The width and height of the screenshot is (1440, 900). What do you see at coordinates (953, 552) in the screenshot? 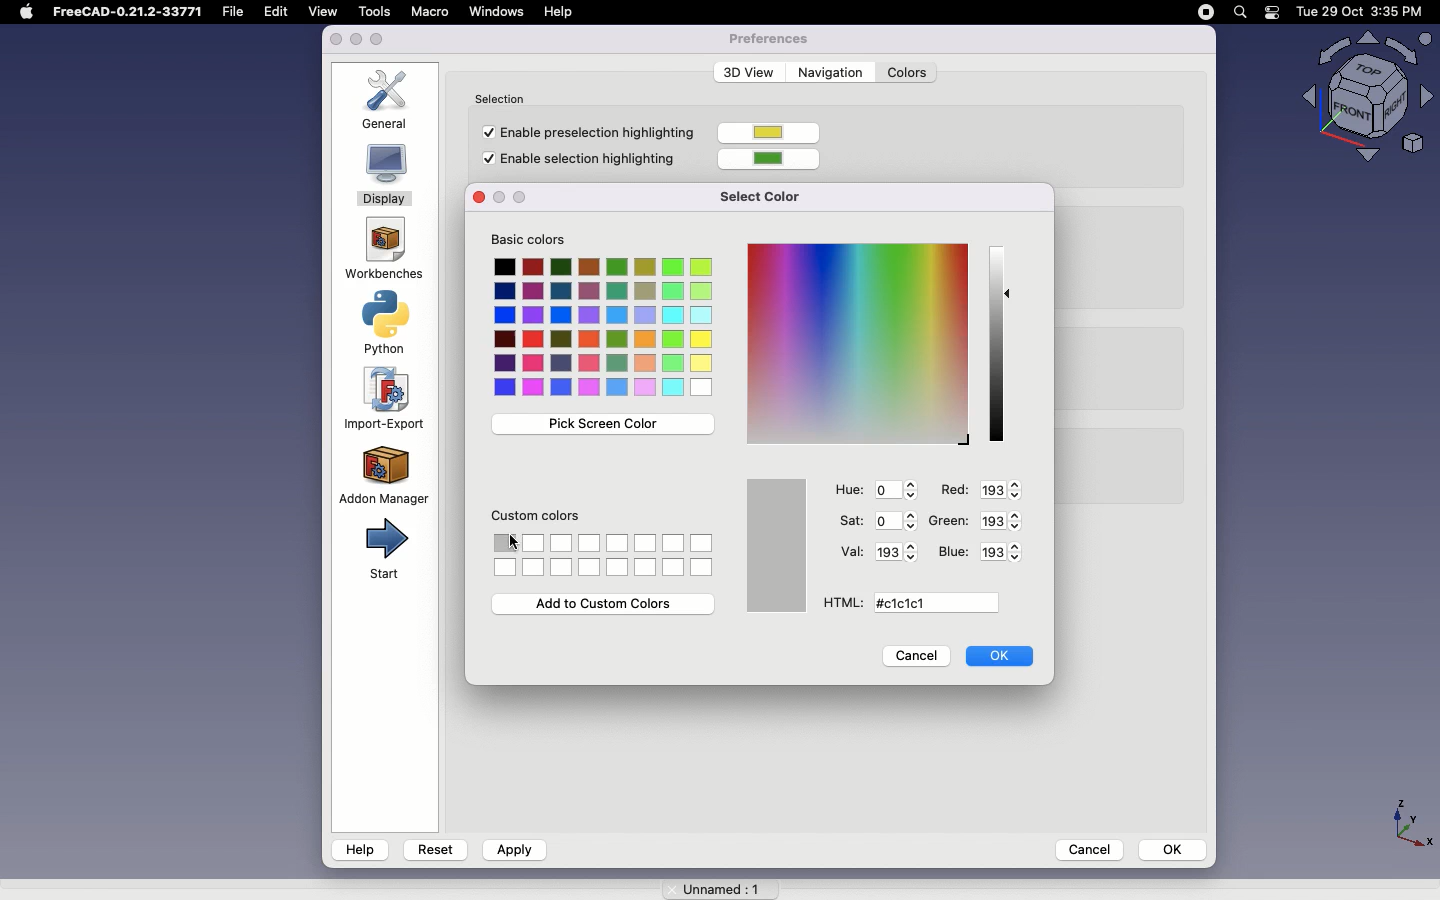
I see `Blue` at bounding box center [953, 552].